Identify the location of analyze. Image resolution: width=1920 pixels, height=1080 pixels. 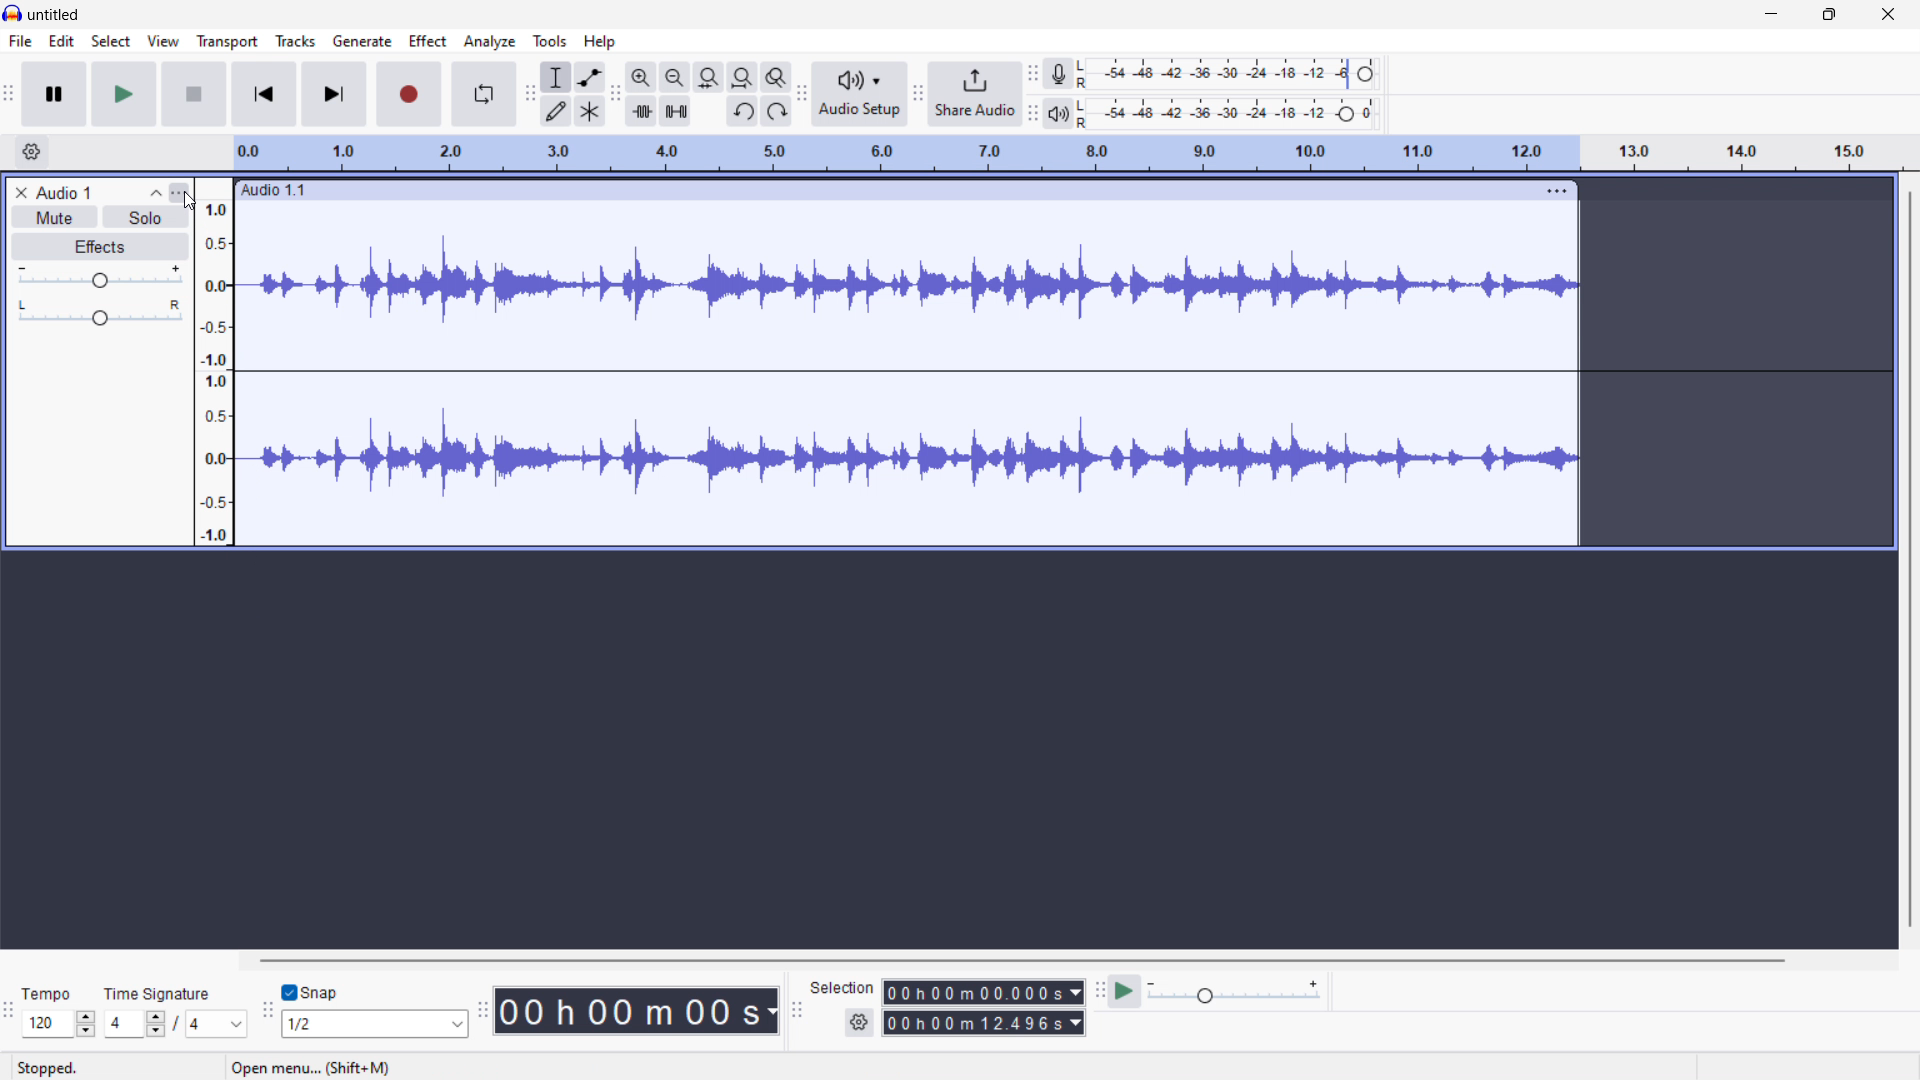
(489, 41).